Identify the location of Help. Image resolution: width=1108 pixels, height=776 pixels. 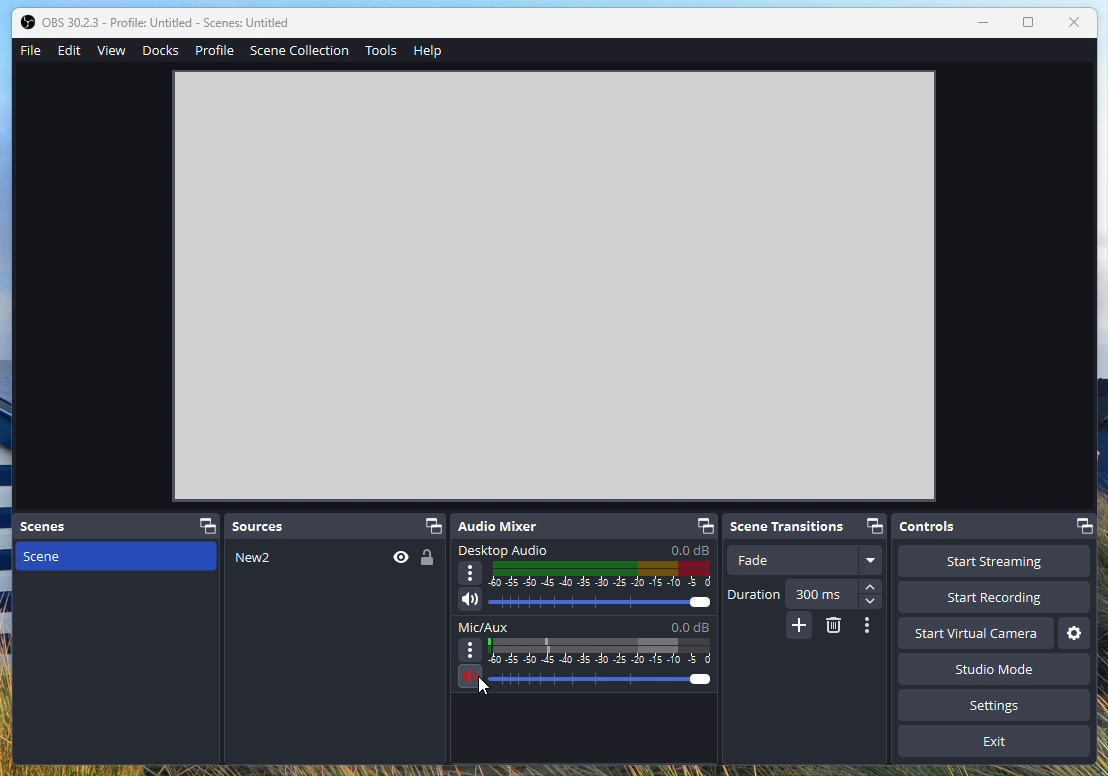
(427, 54).